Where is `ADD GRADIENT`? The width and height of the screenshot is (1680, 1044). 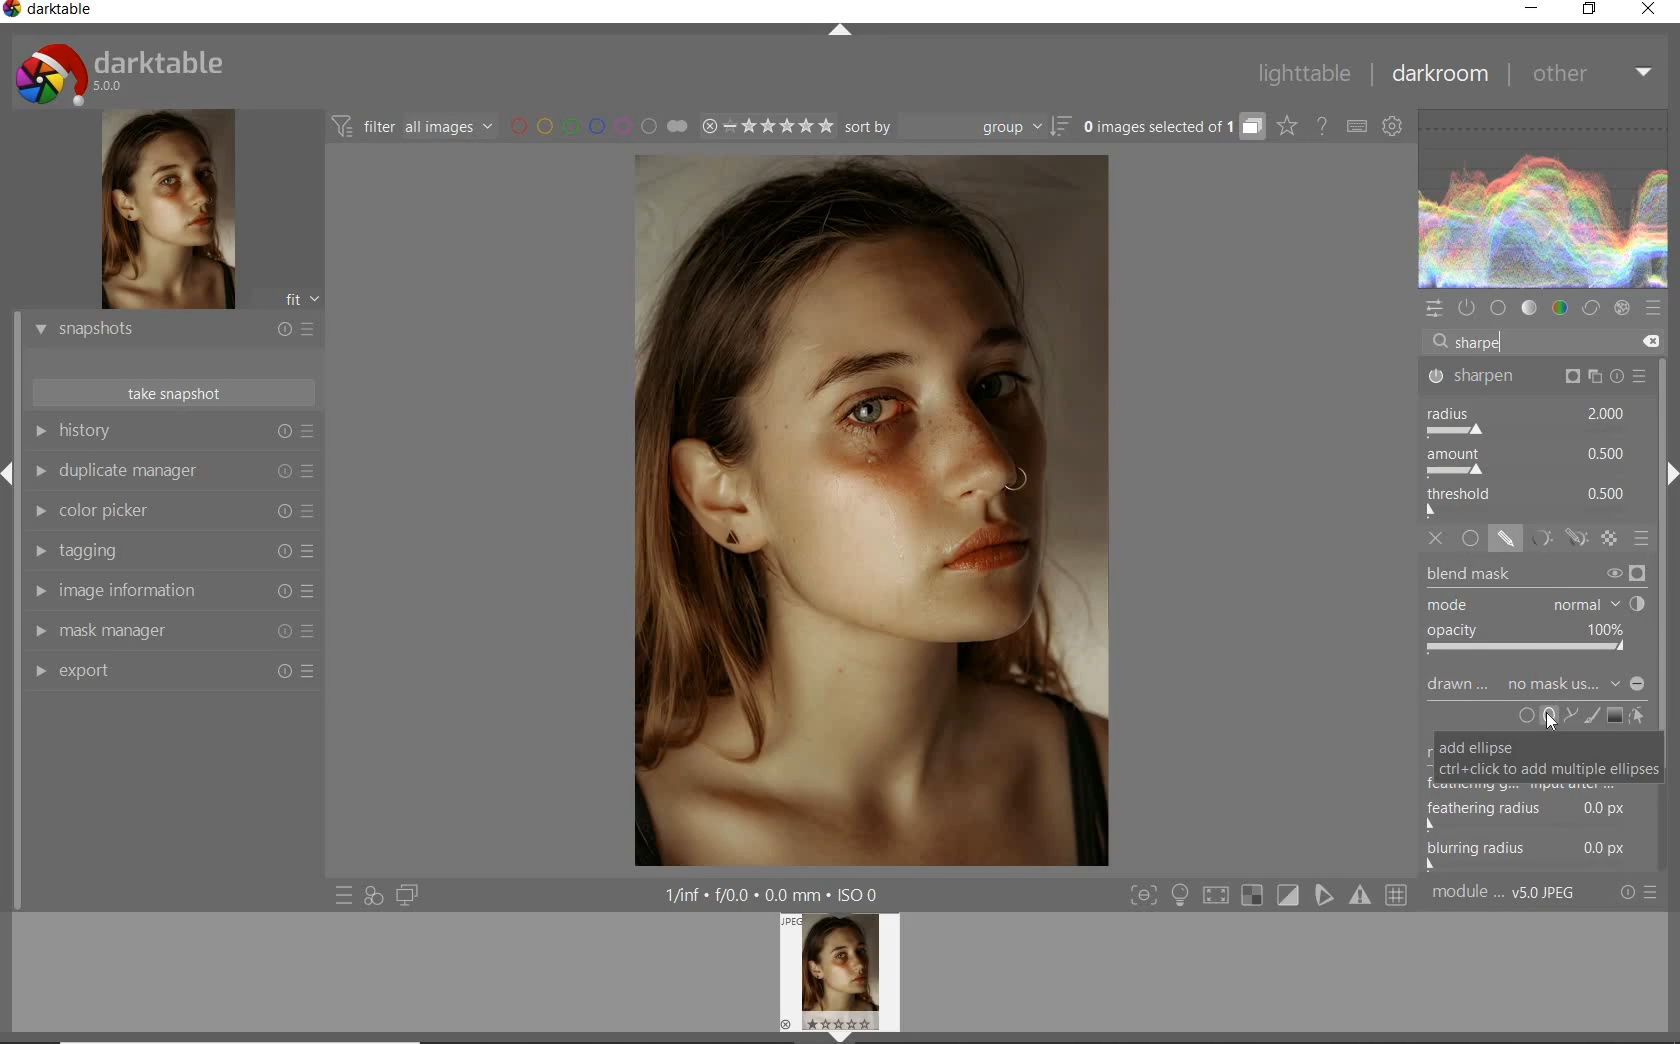 ADD GRADIENT is located at coordinates (1615, 716).